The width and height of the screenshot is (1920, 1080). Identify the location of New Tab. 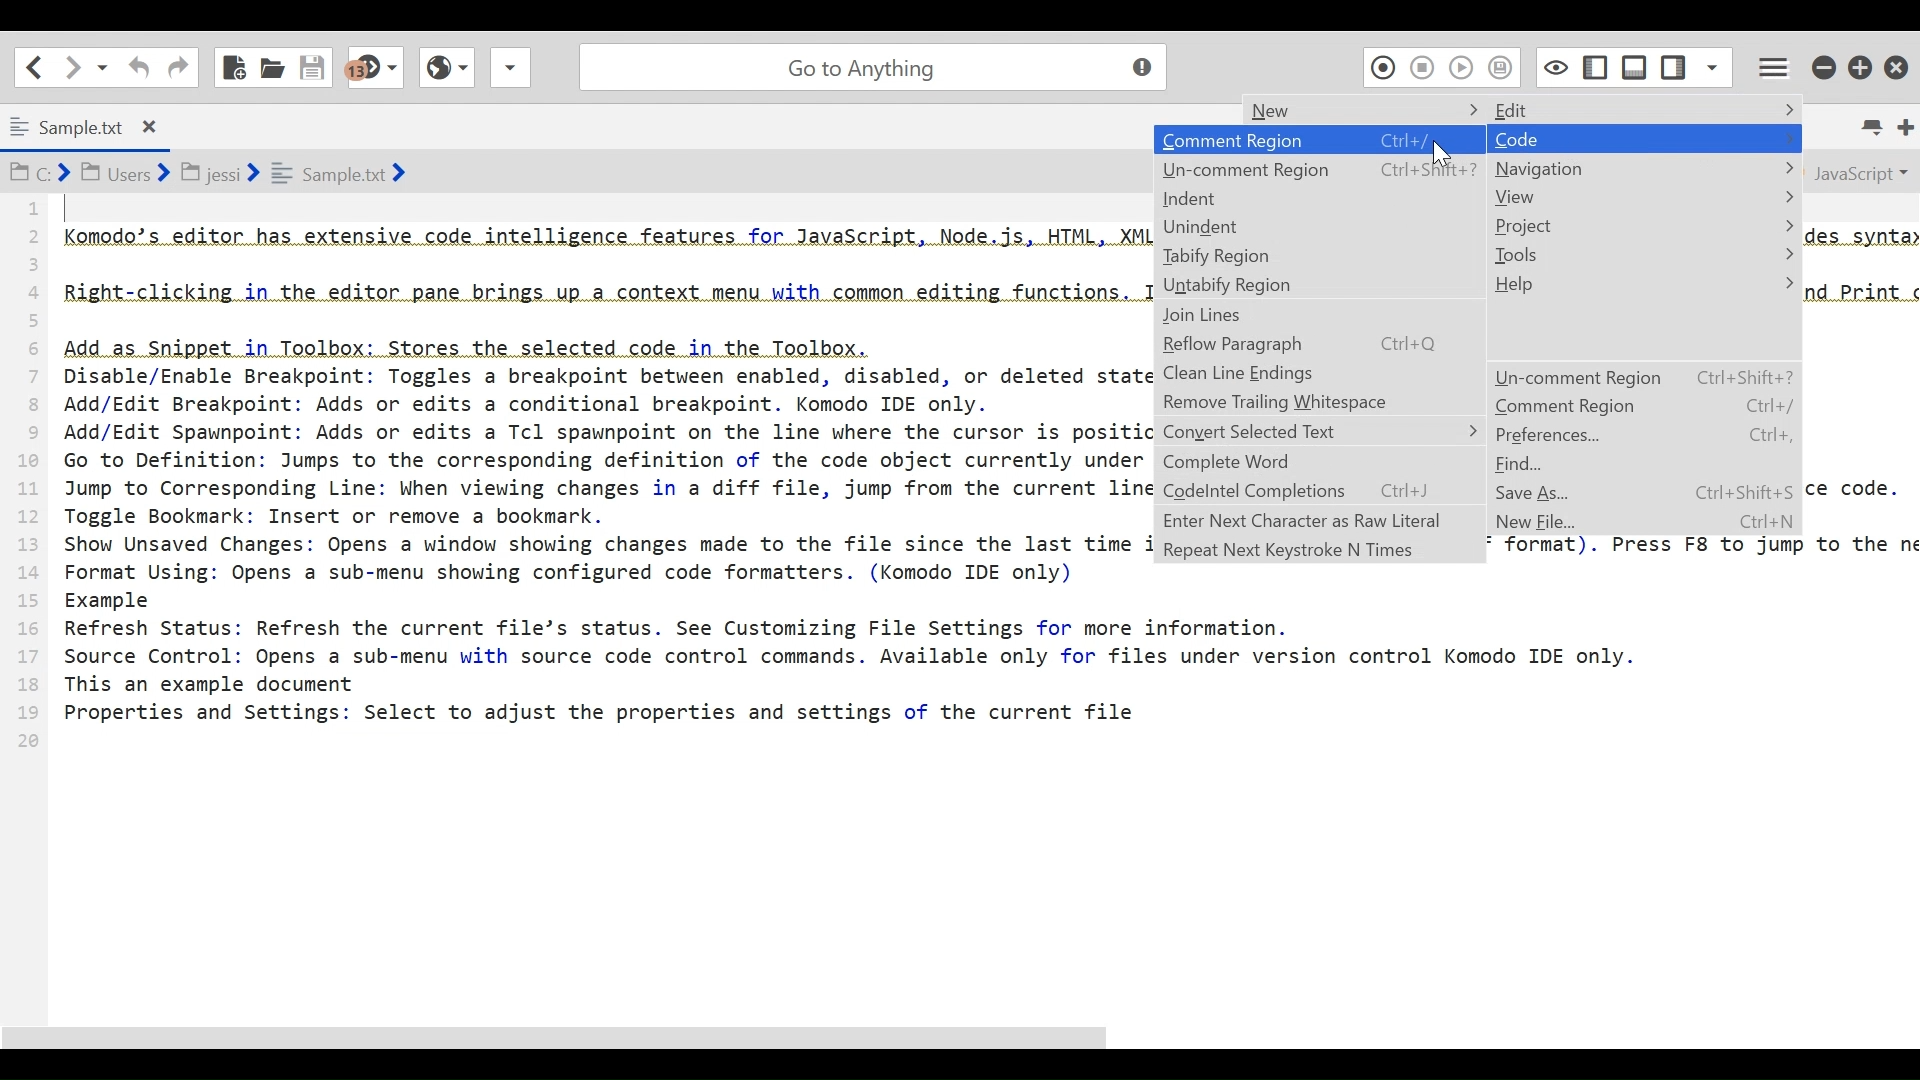
(1905, 126).